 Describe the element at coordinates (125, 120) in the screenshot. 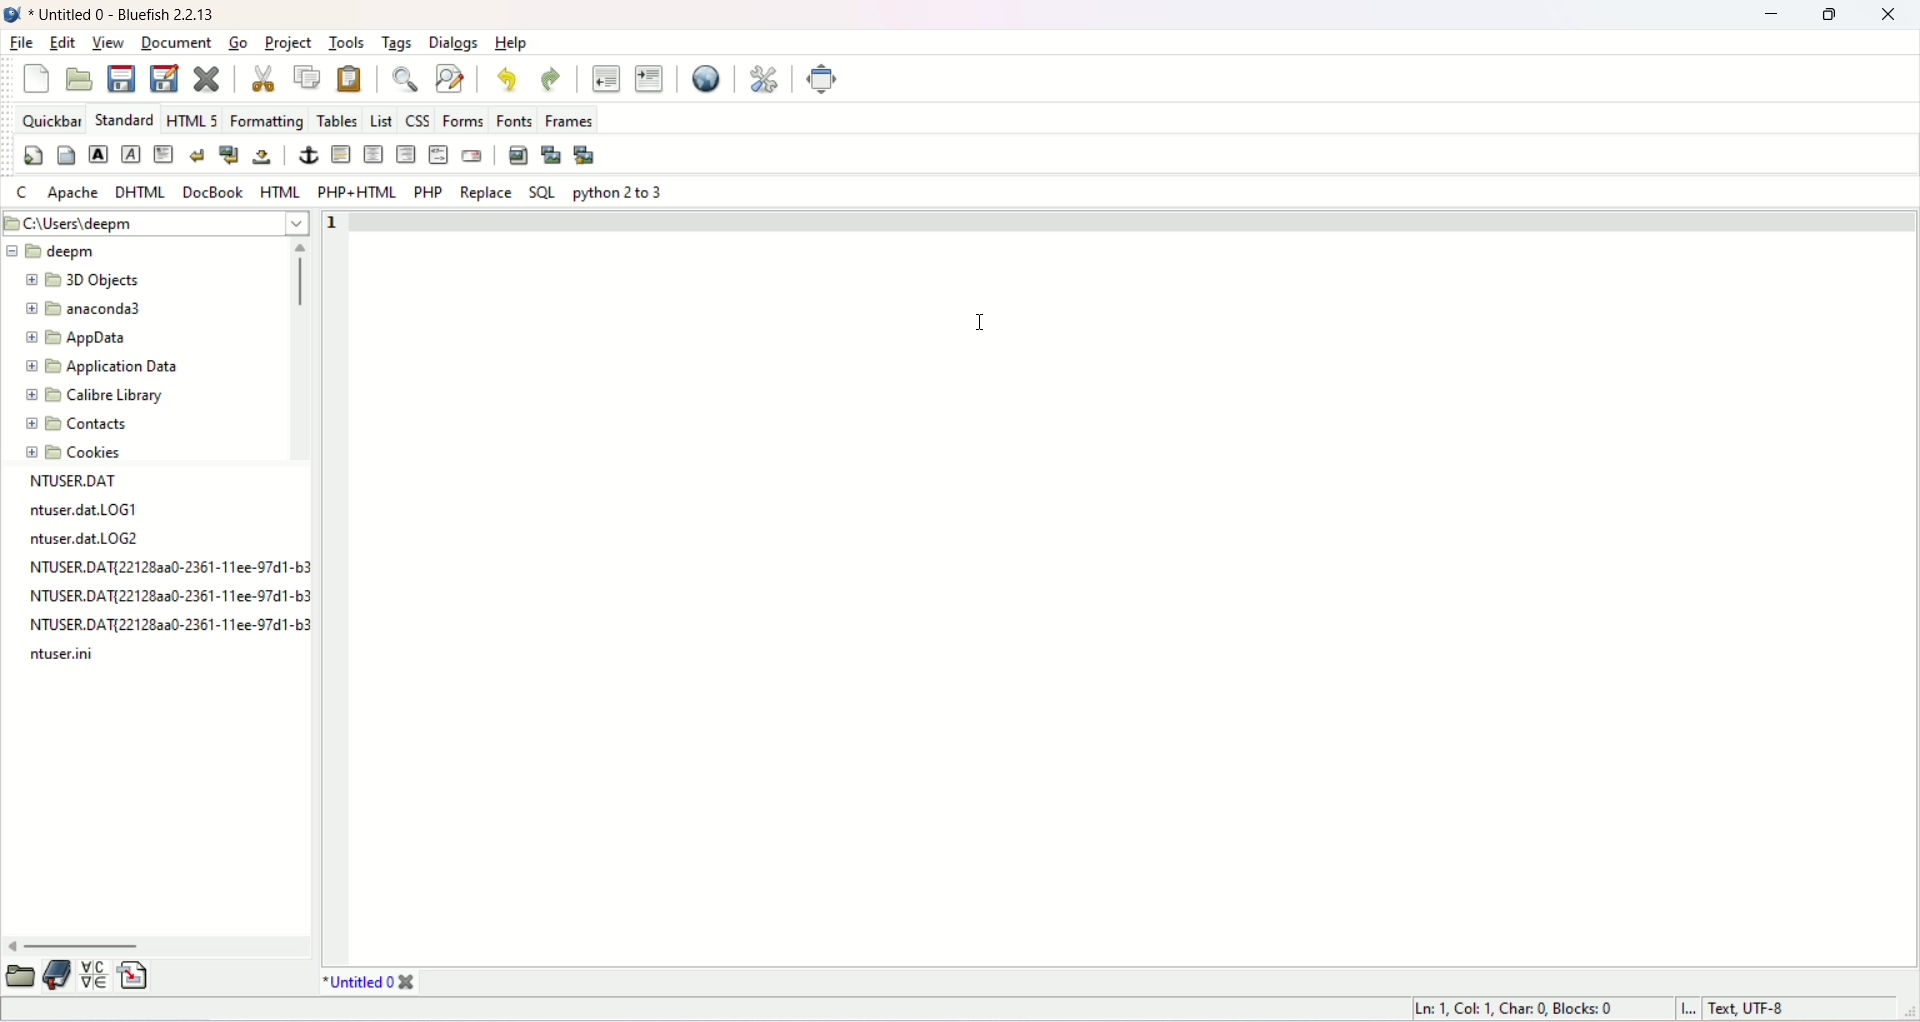

I see `standard` at that location.